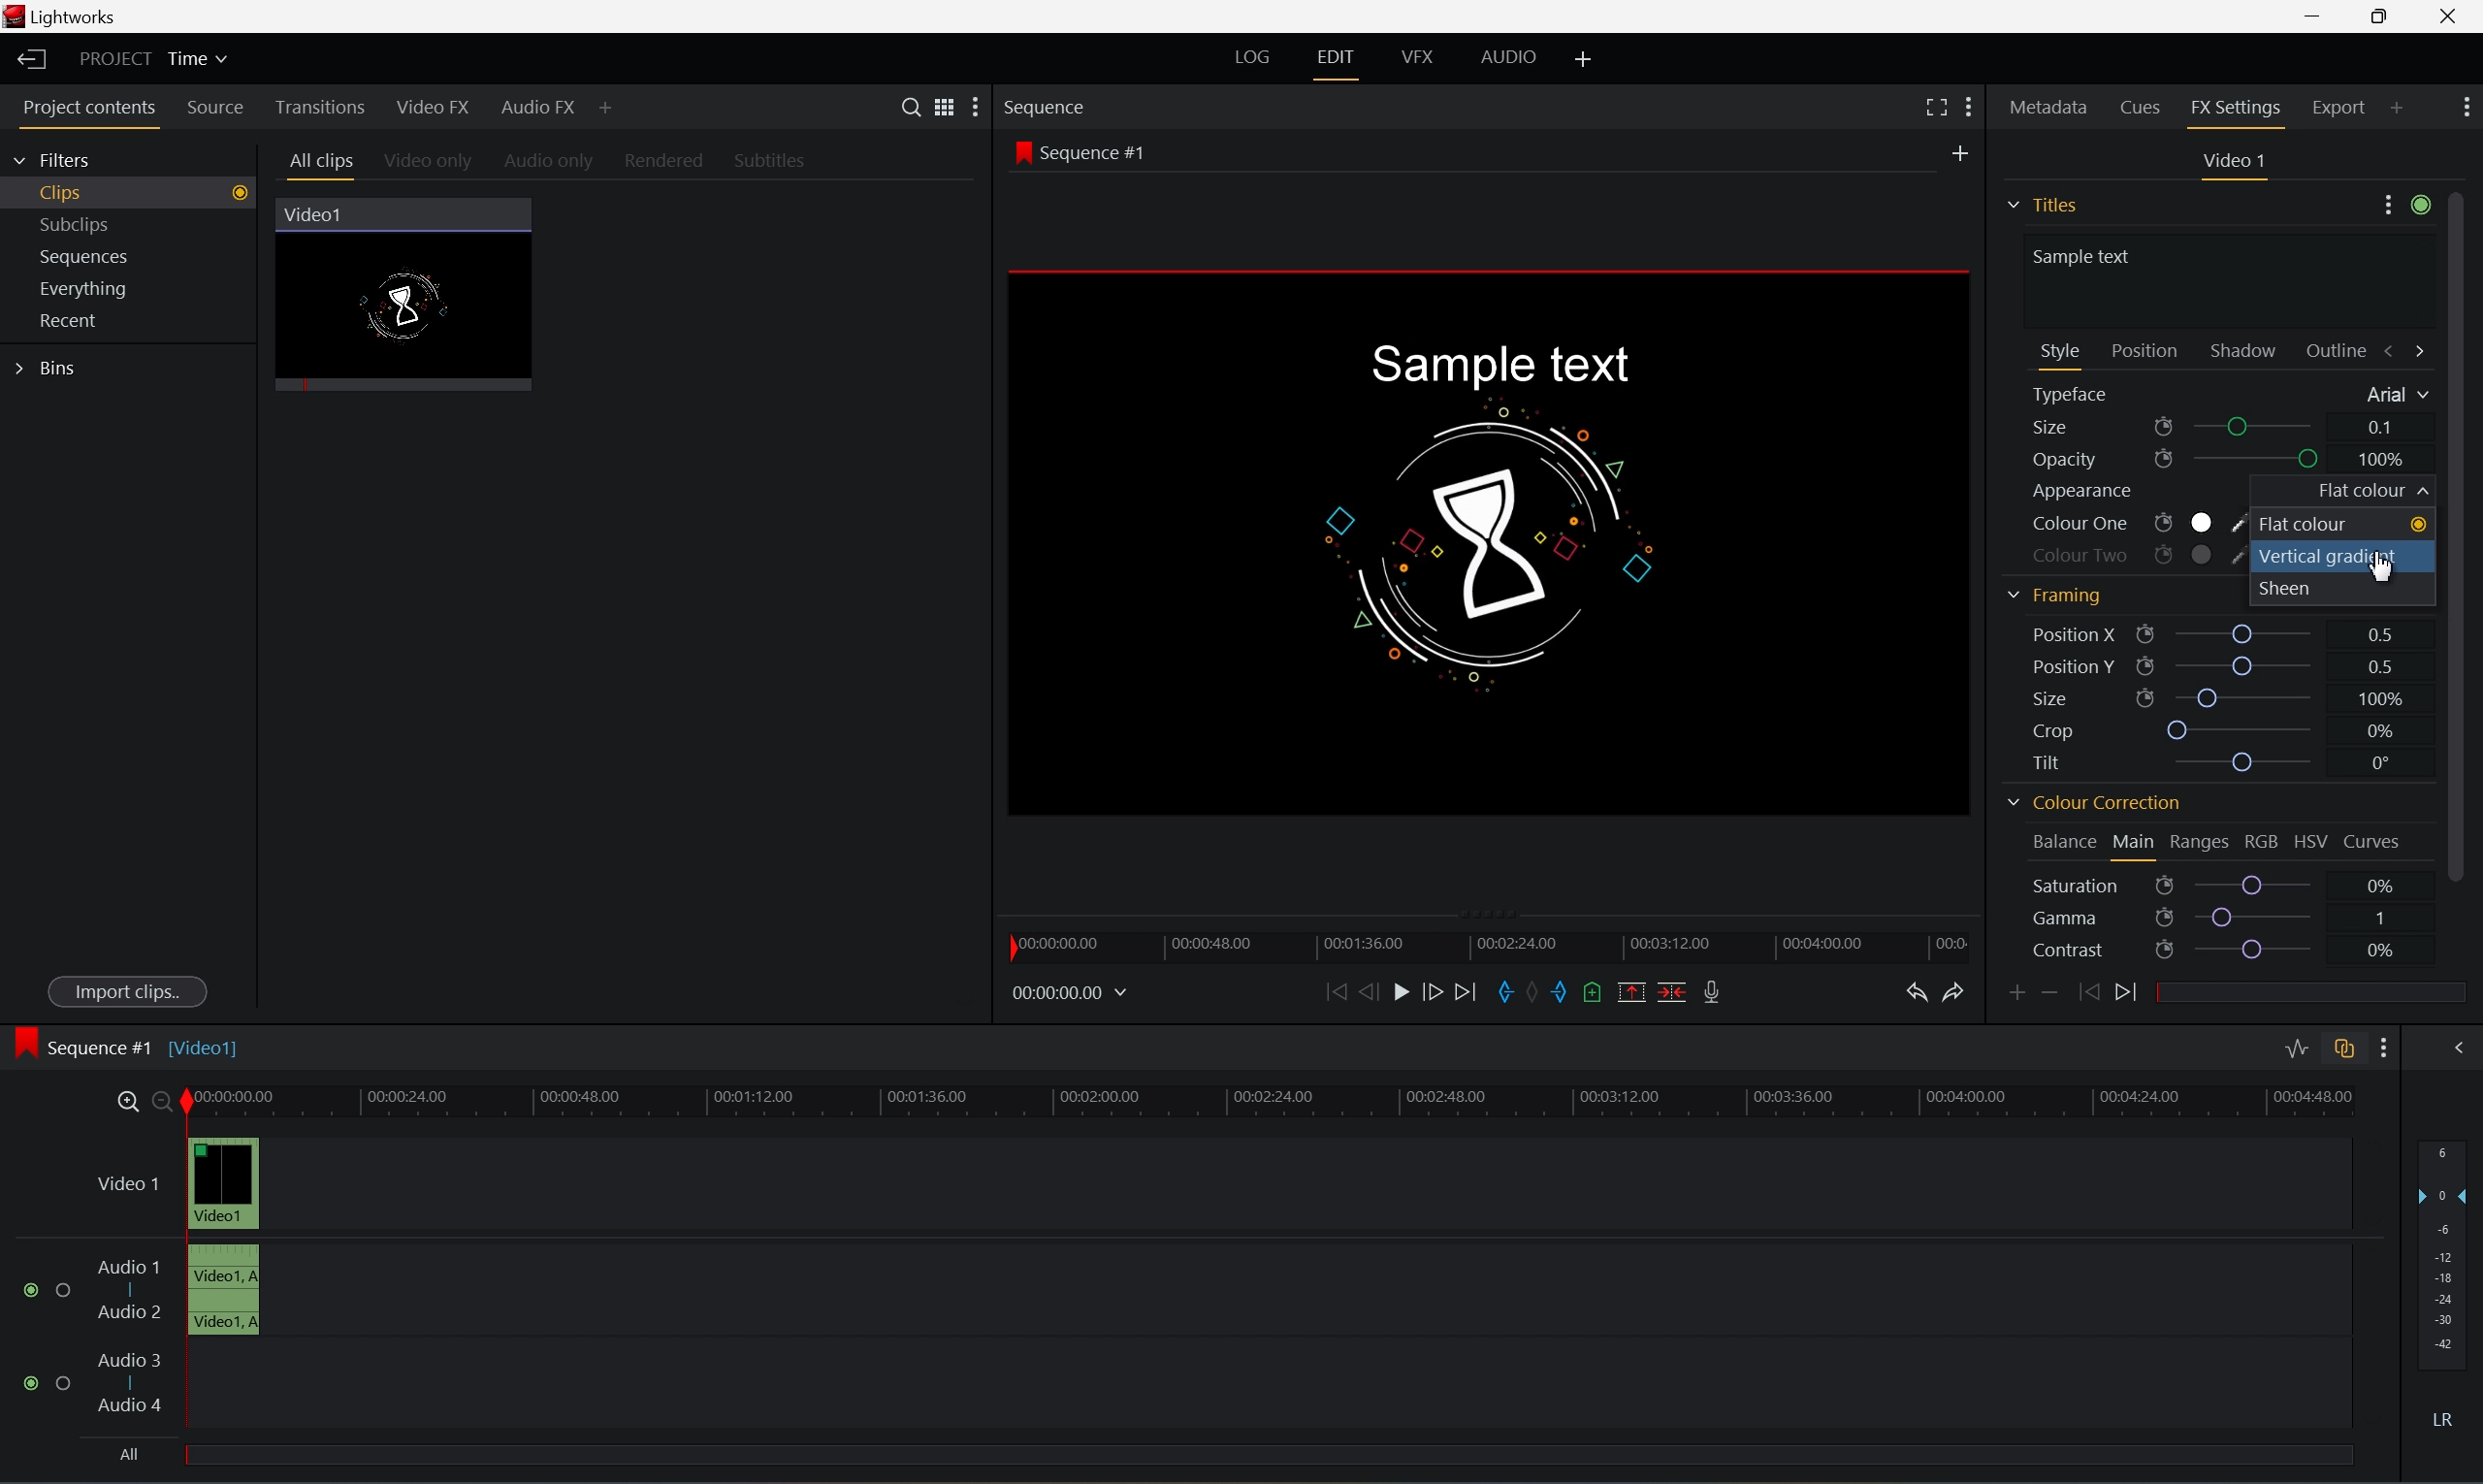  Describe the element at coordinates (1586, 56) in the screenshot. I see `add` at that location.